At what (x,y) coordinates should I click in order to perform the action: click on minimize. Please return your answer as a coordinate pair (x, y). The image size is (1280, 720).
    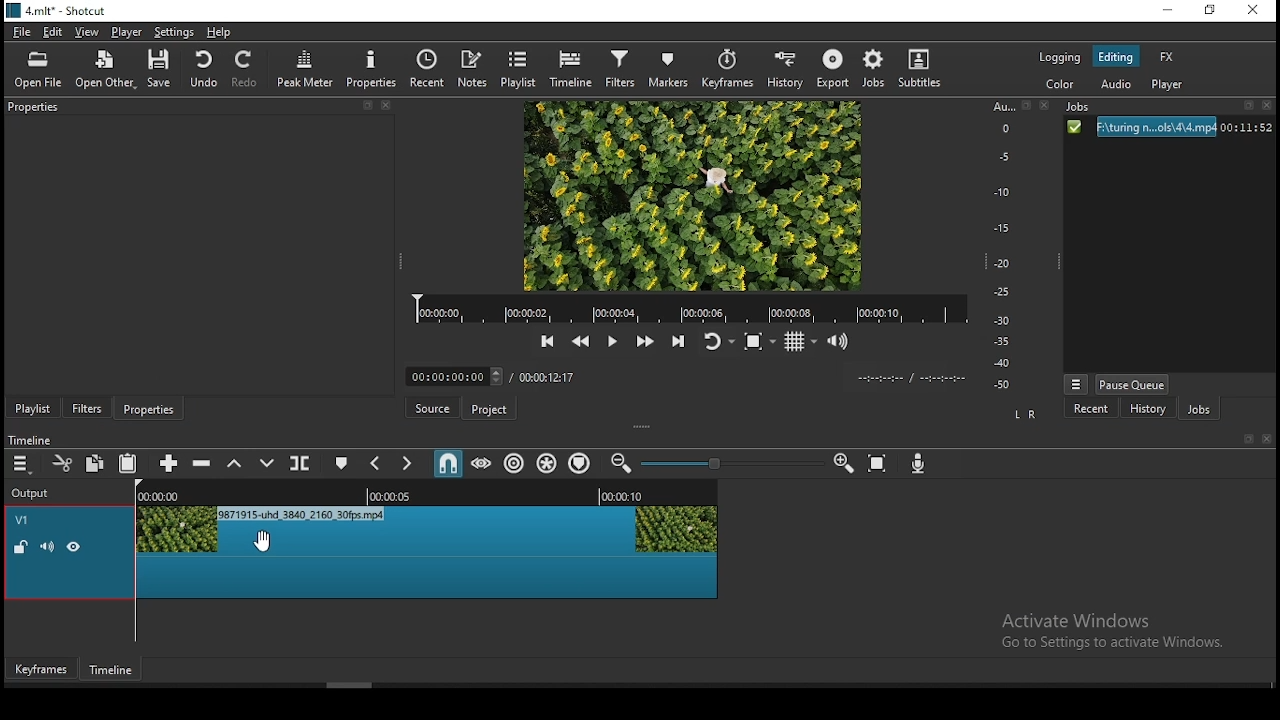
    Looking at the image, I should click on (1171, 11).